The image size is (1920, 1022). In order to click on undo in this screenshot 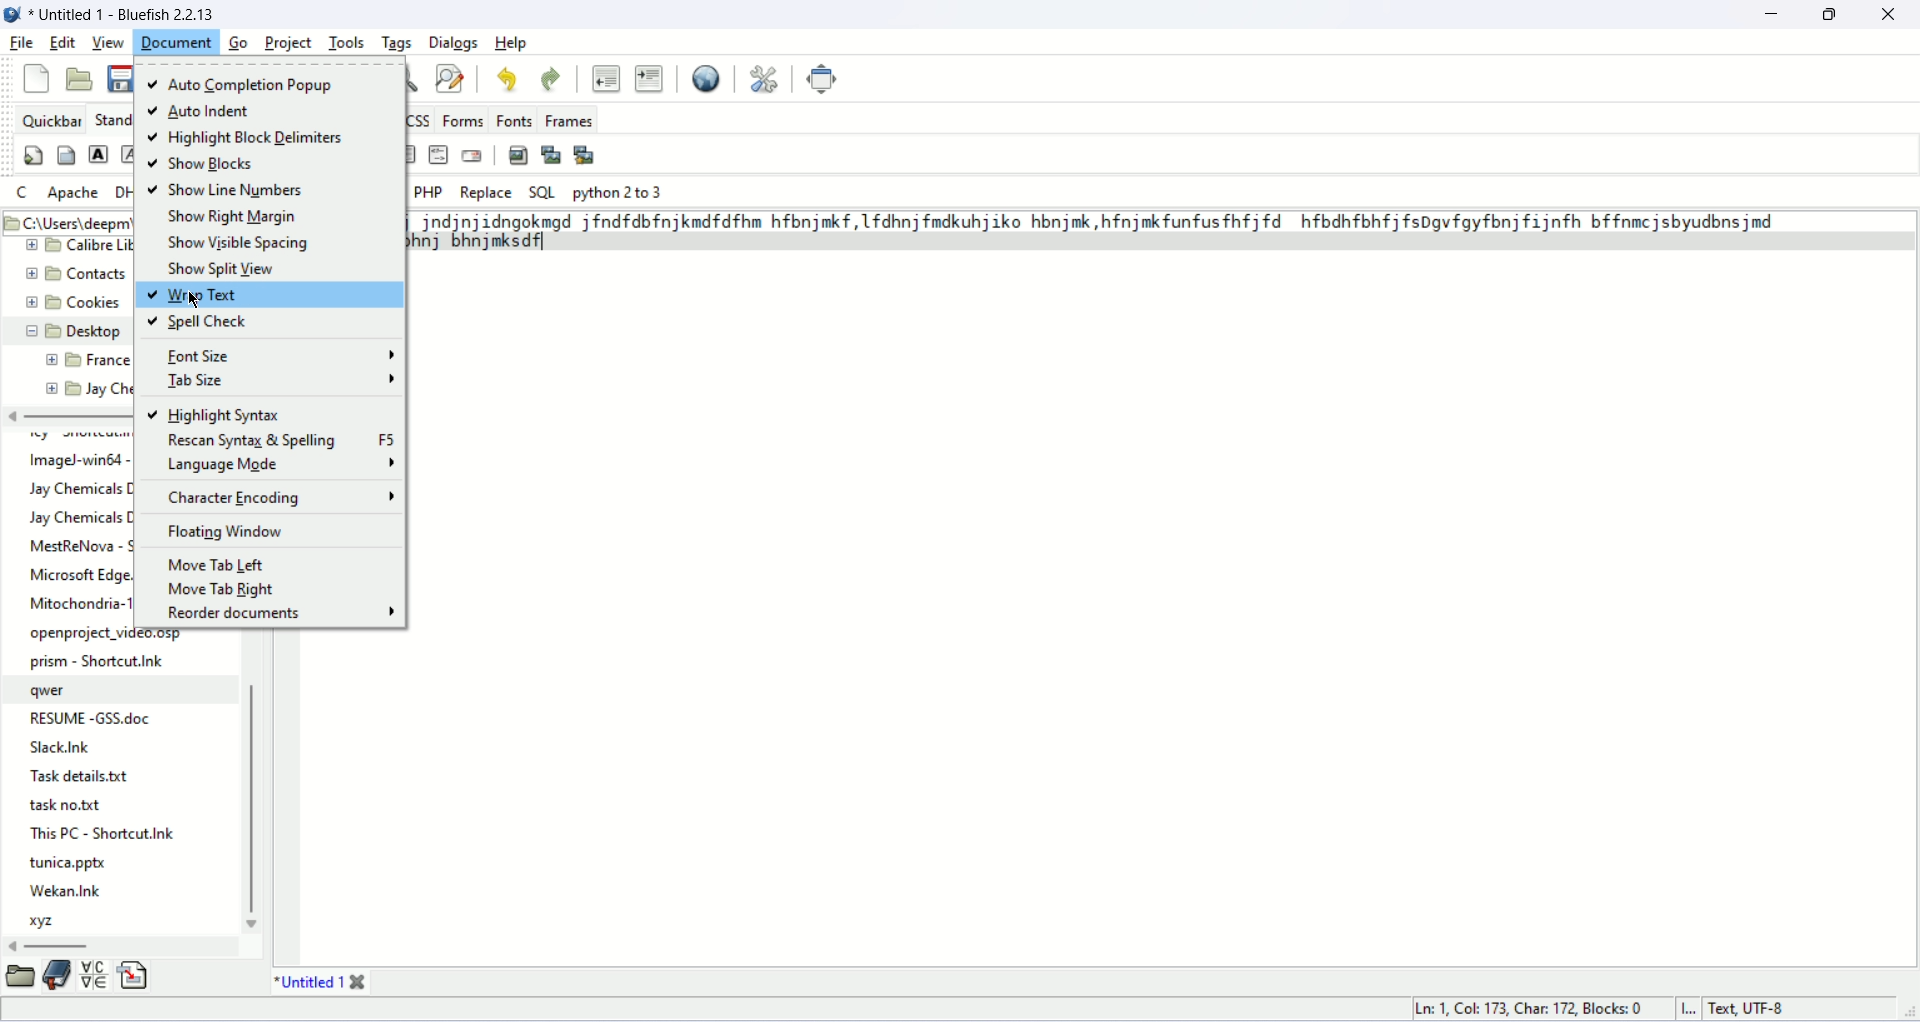, I will do `click(508, 78)`.